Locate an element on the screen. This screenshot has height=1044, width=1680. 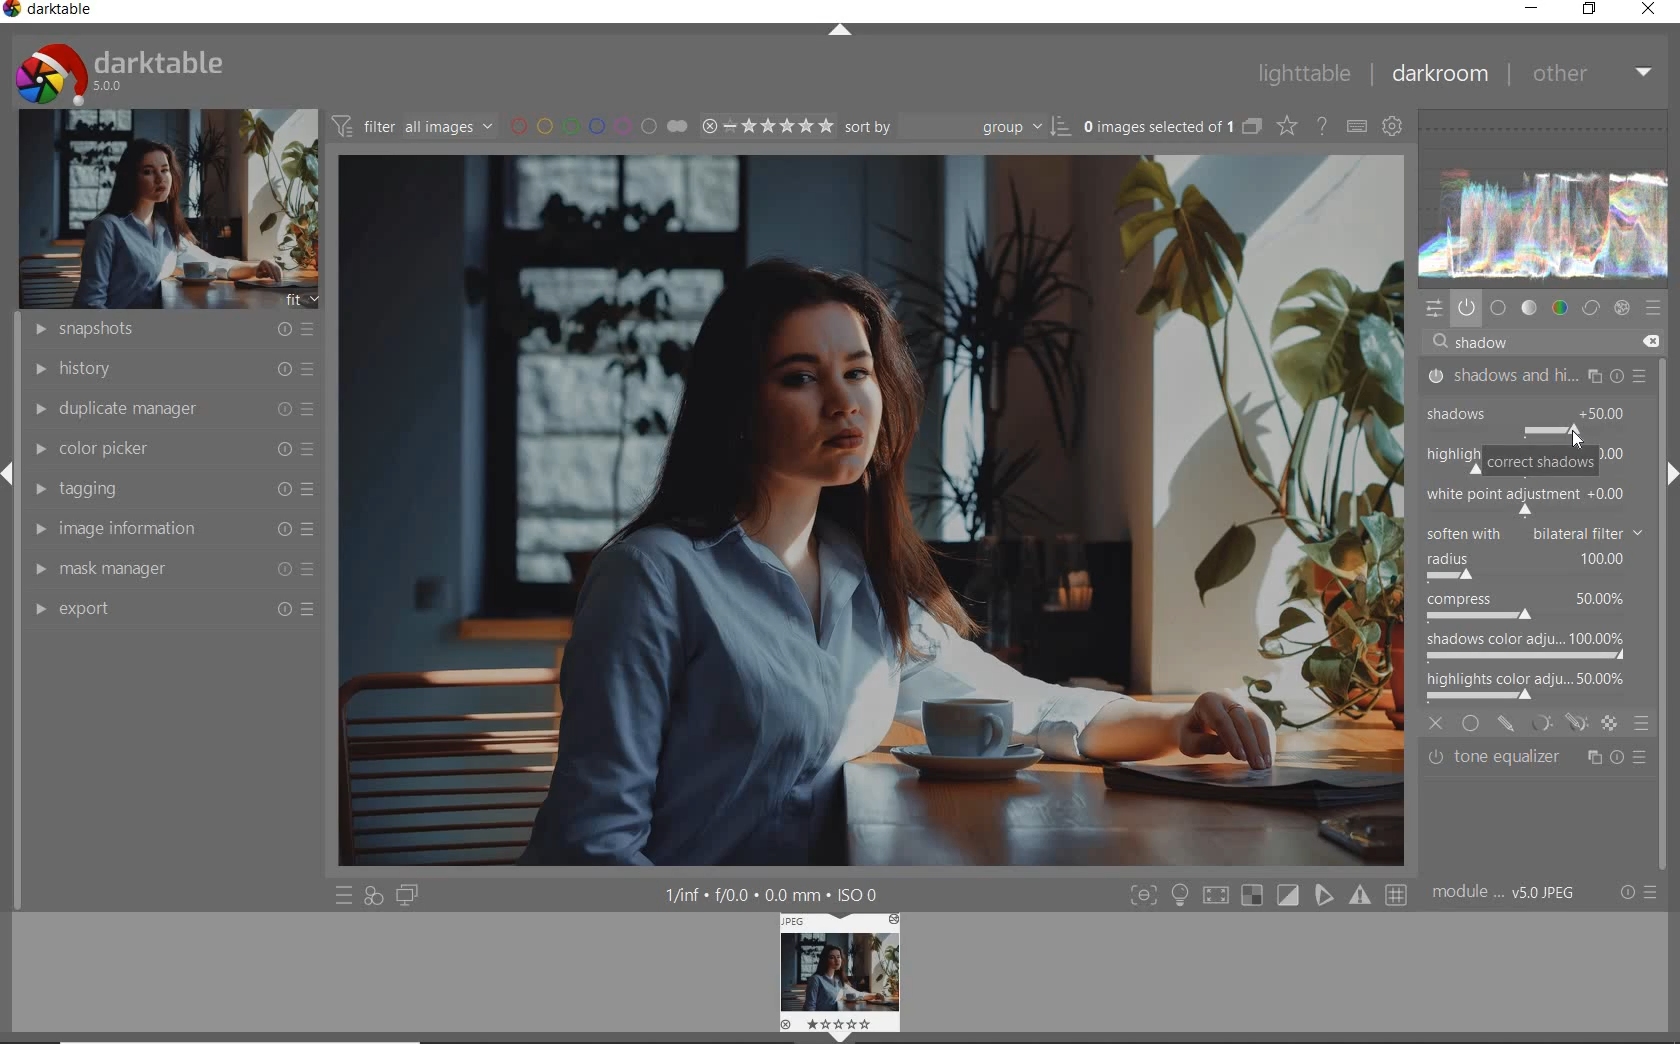
close is located at coordinates (1436, 721).